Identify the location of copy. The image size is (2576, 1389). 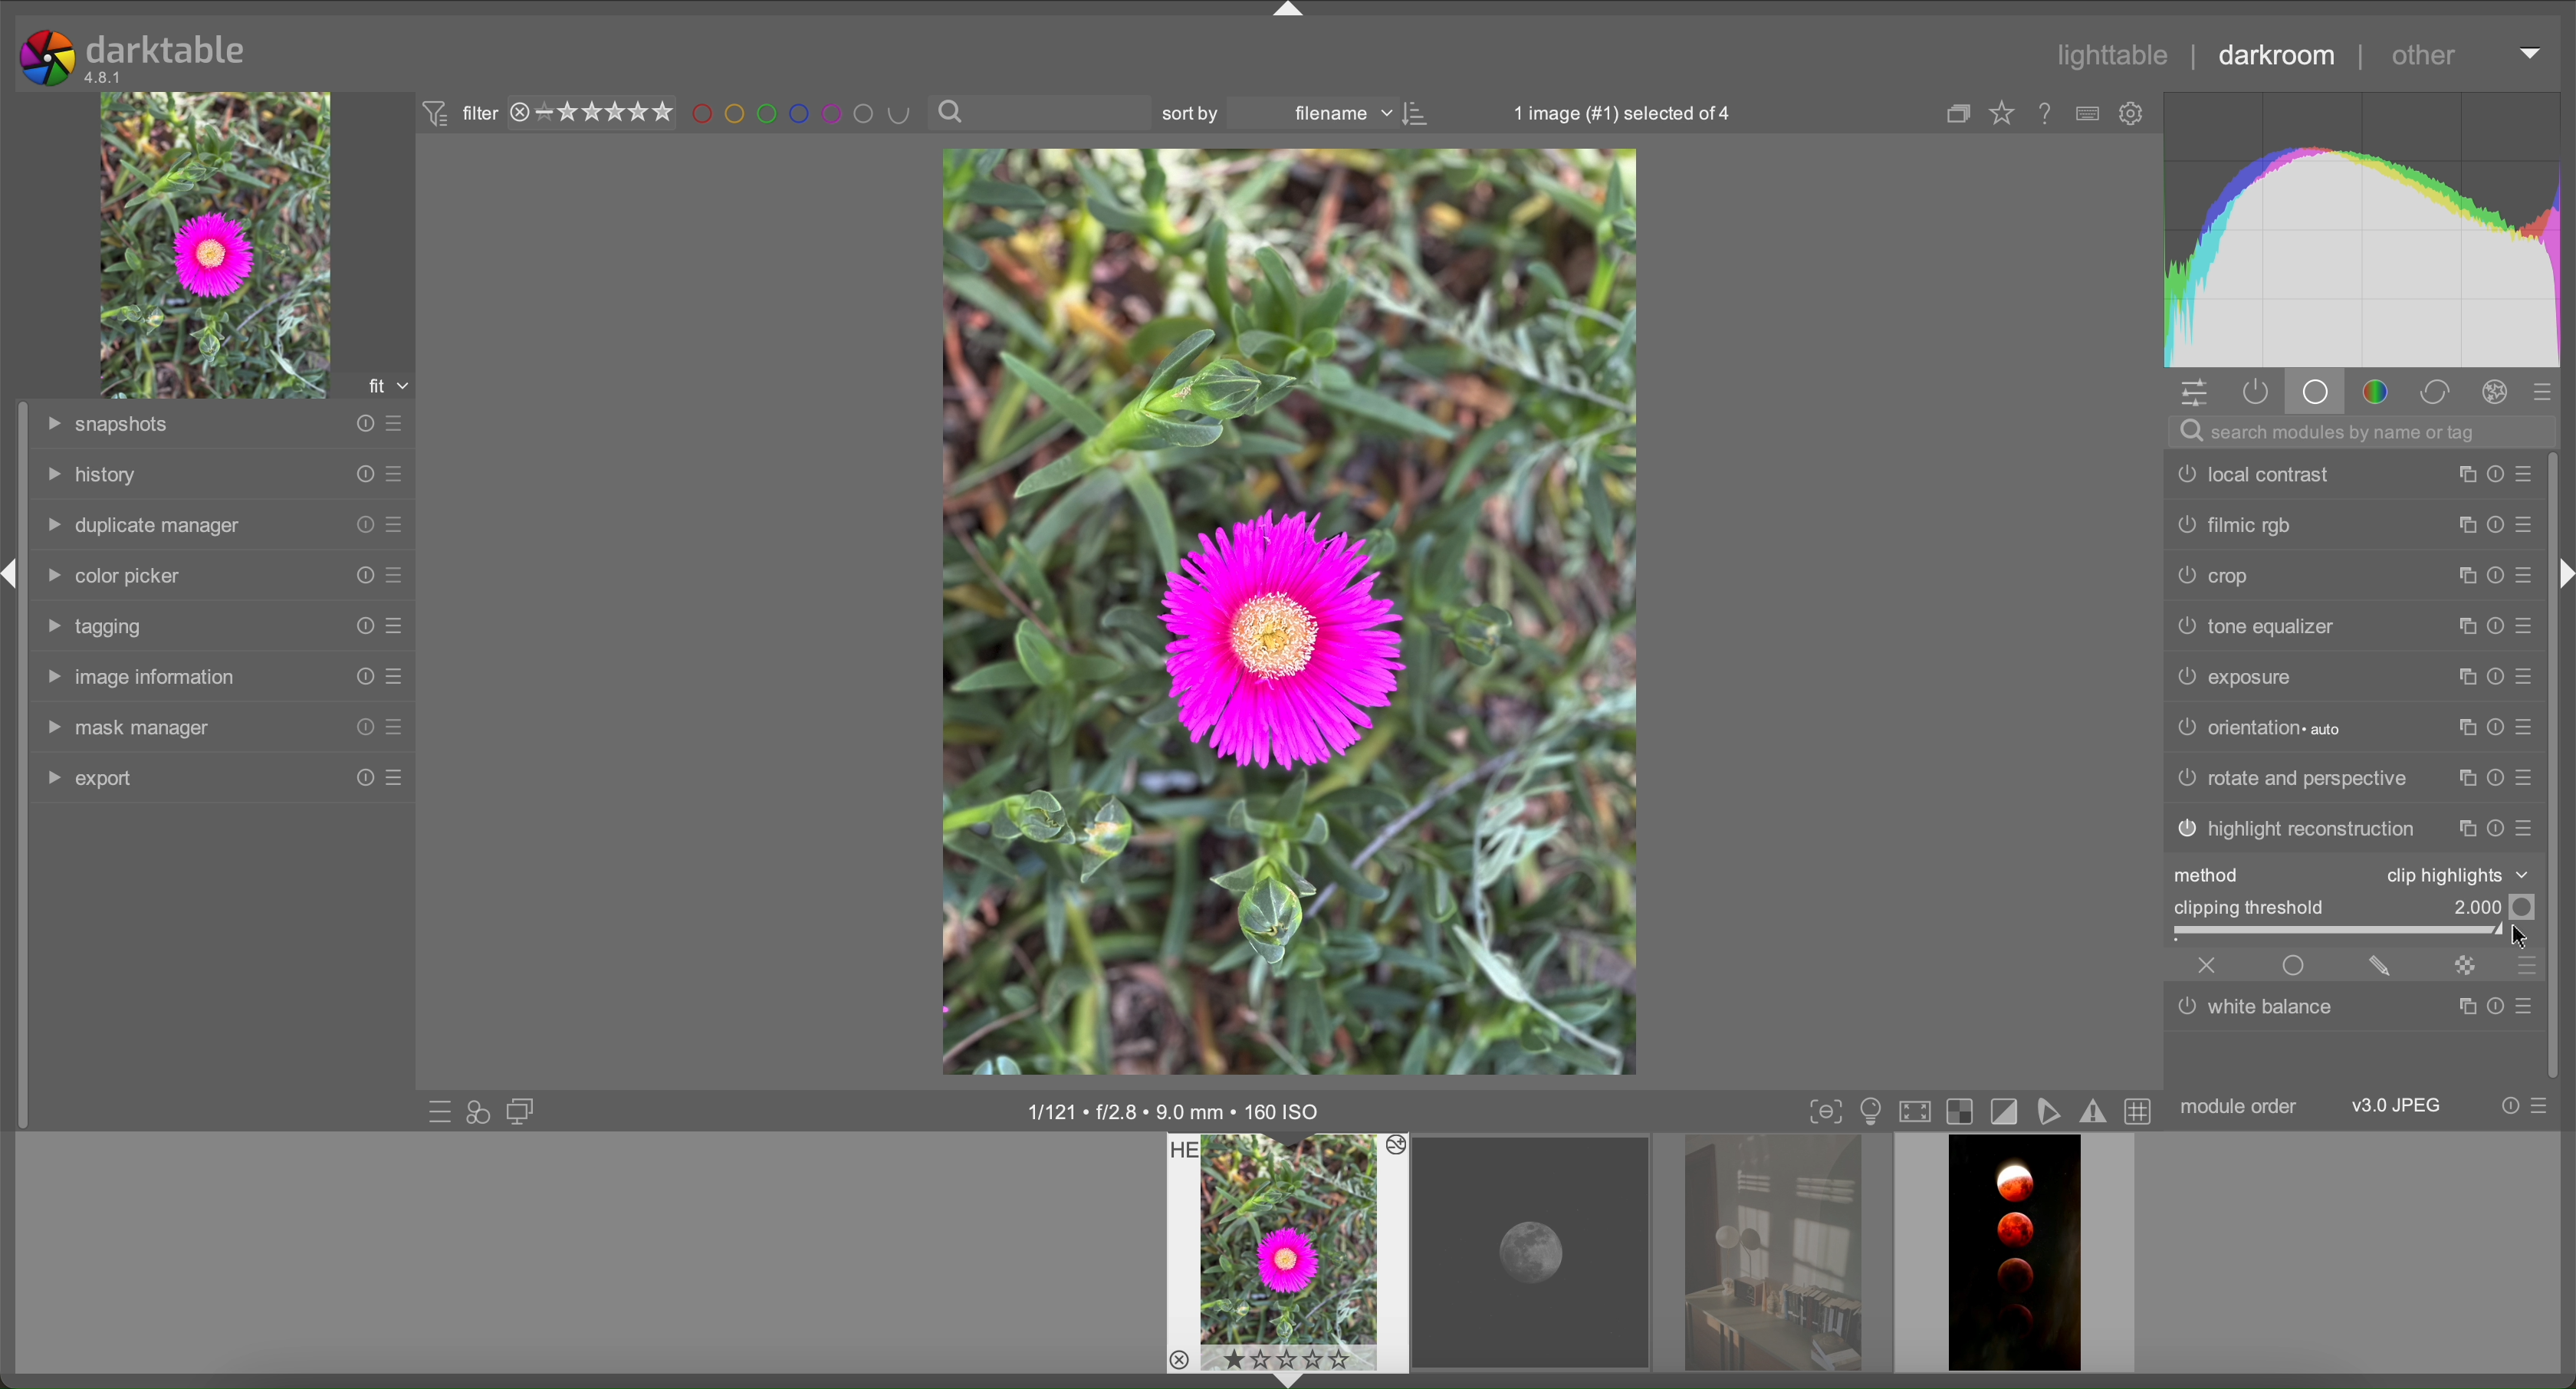
(2465, 678).